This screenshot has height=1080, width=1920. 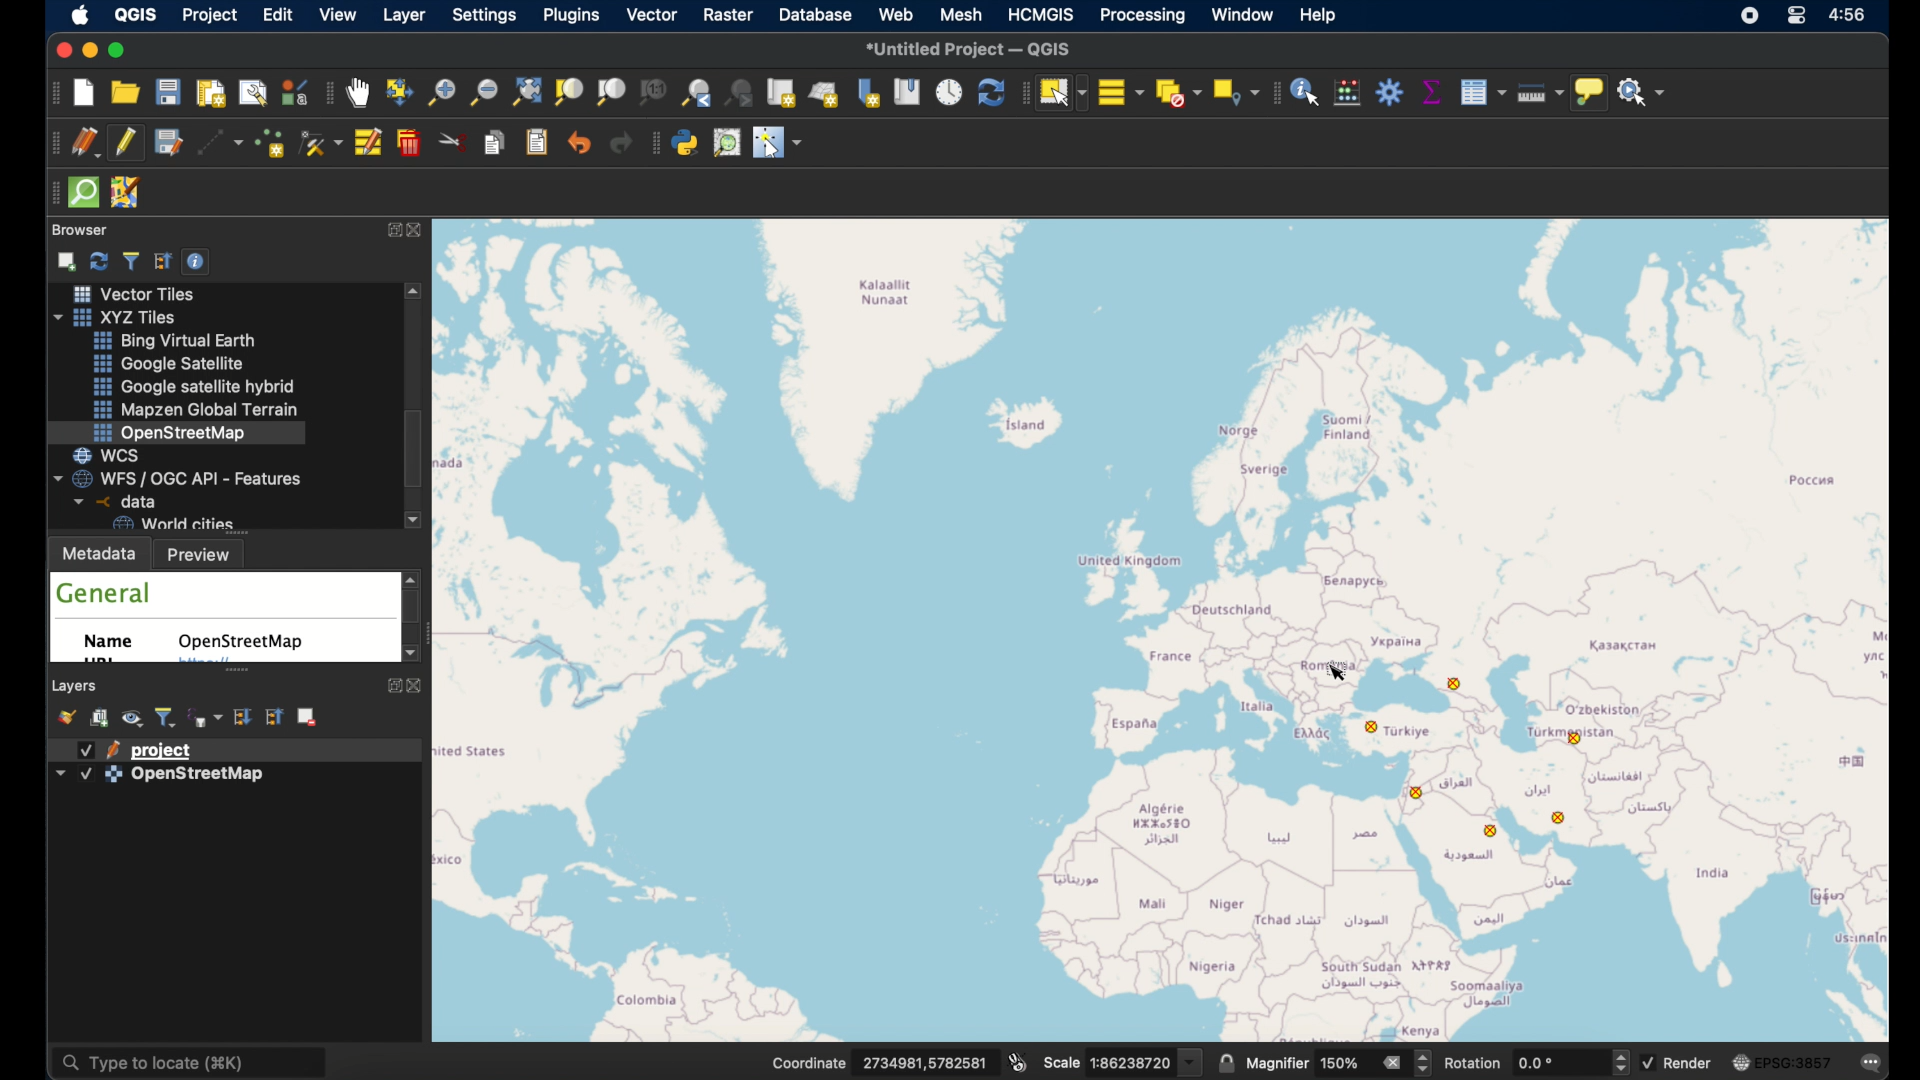 I want to click on new spatial bookmarks, so click(x=869, y=92).